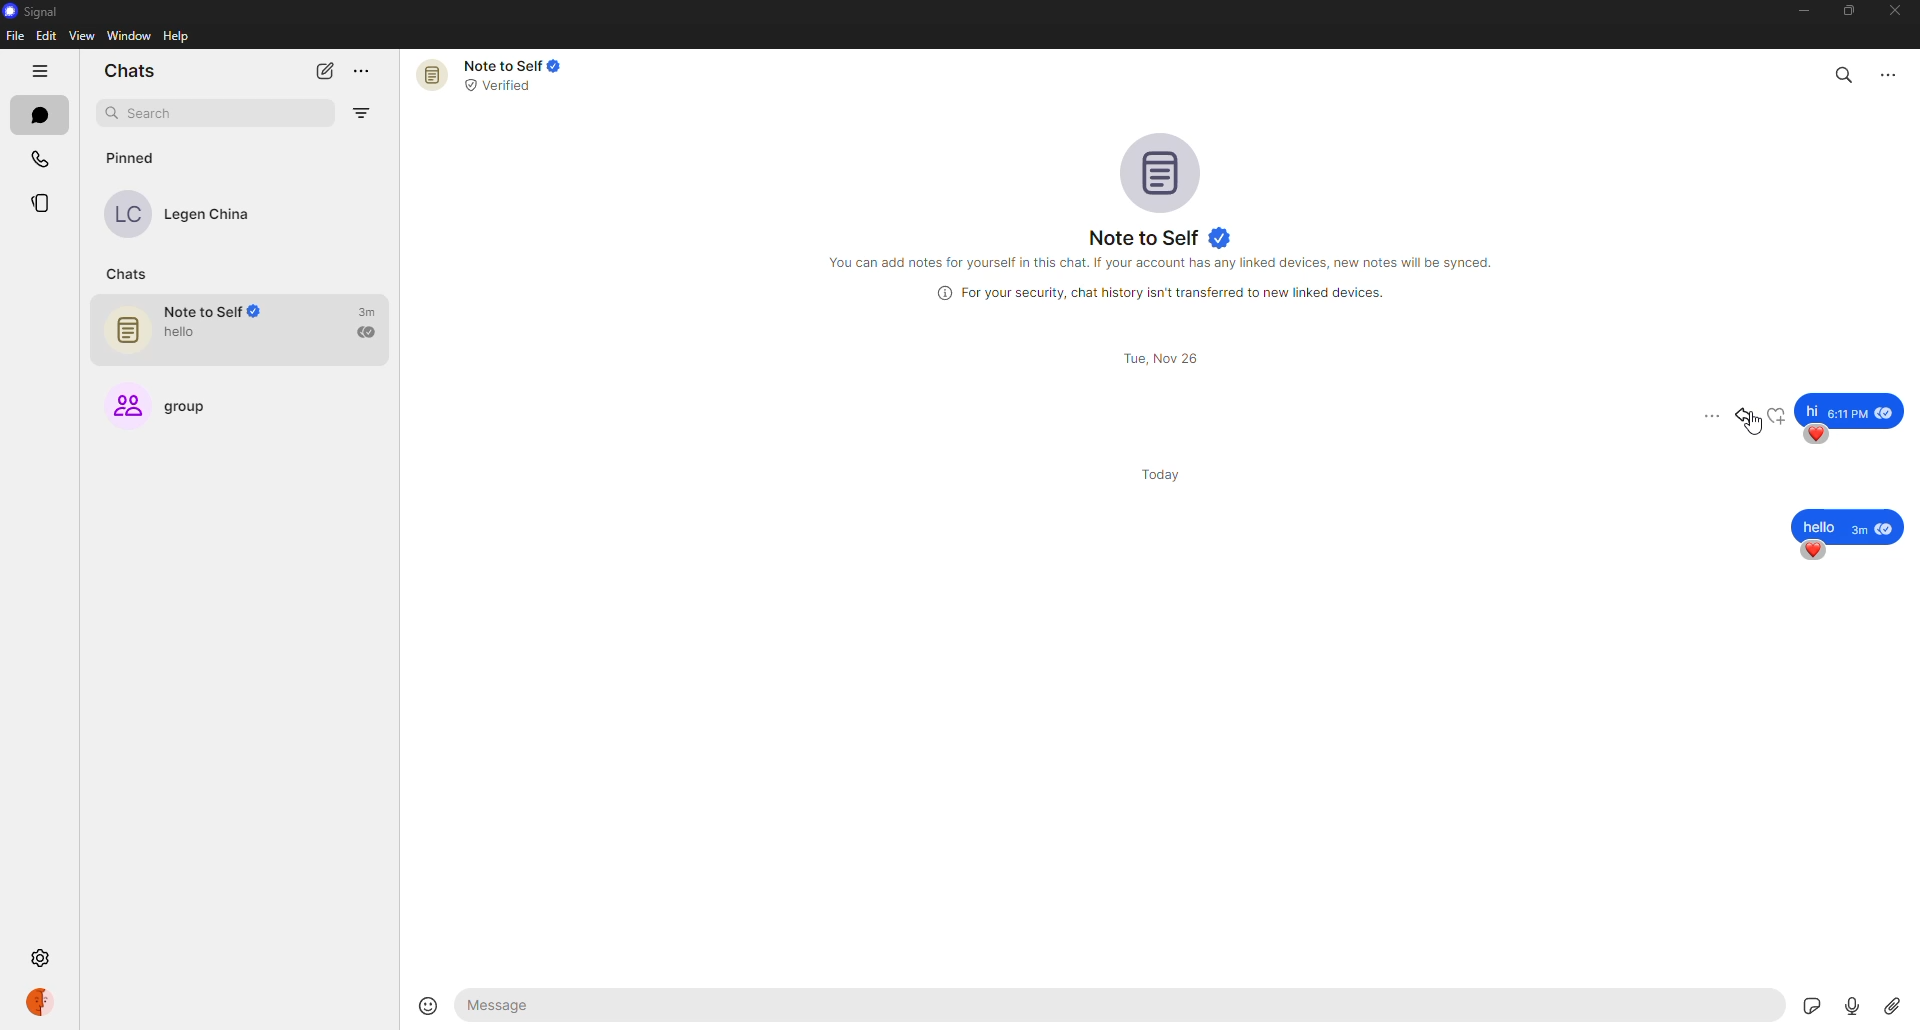 The image size is (1920, 1030). What do you see at coordinates (187, 111) in the screenshot?
I see `search` at bounding box center [187, 111].